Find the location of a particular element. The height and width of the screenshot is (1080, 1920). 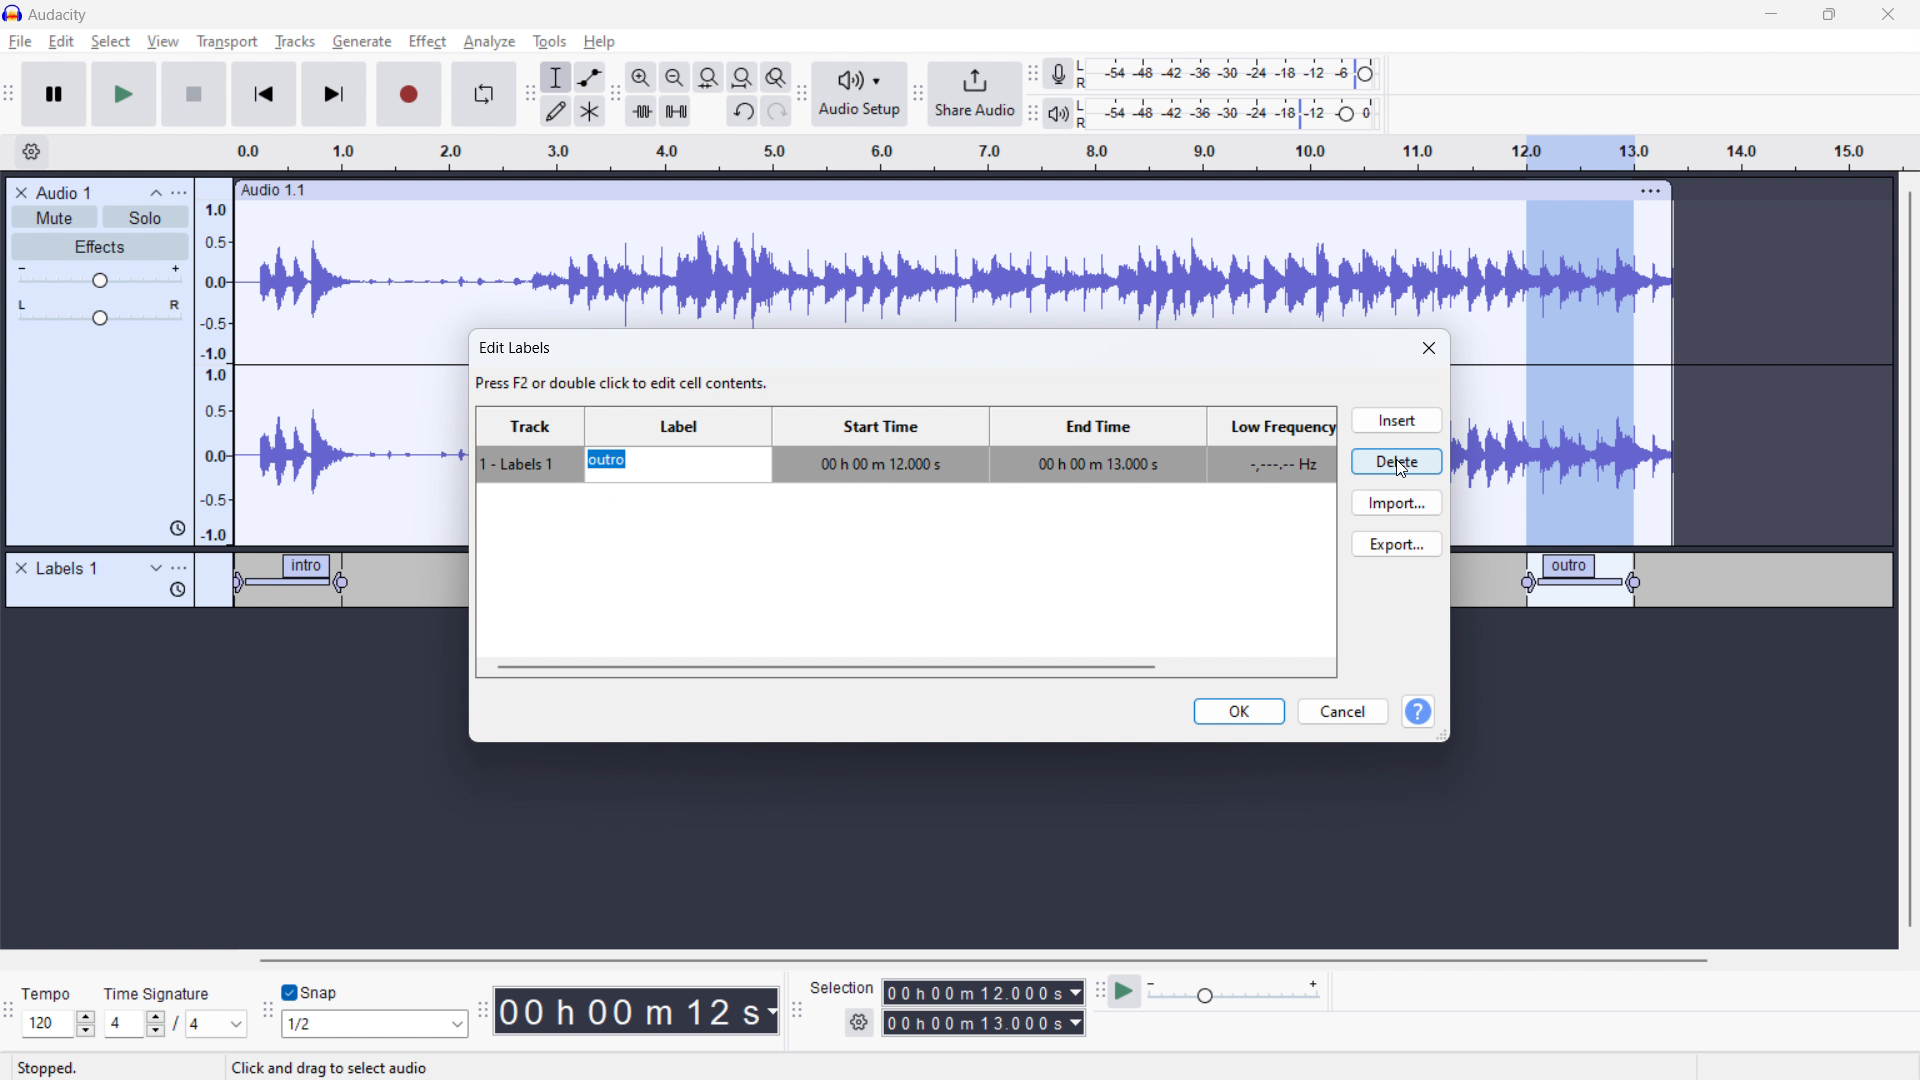

timeline is located at coordinates (237, 673).